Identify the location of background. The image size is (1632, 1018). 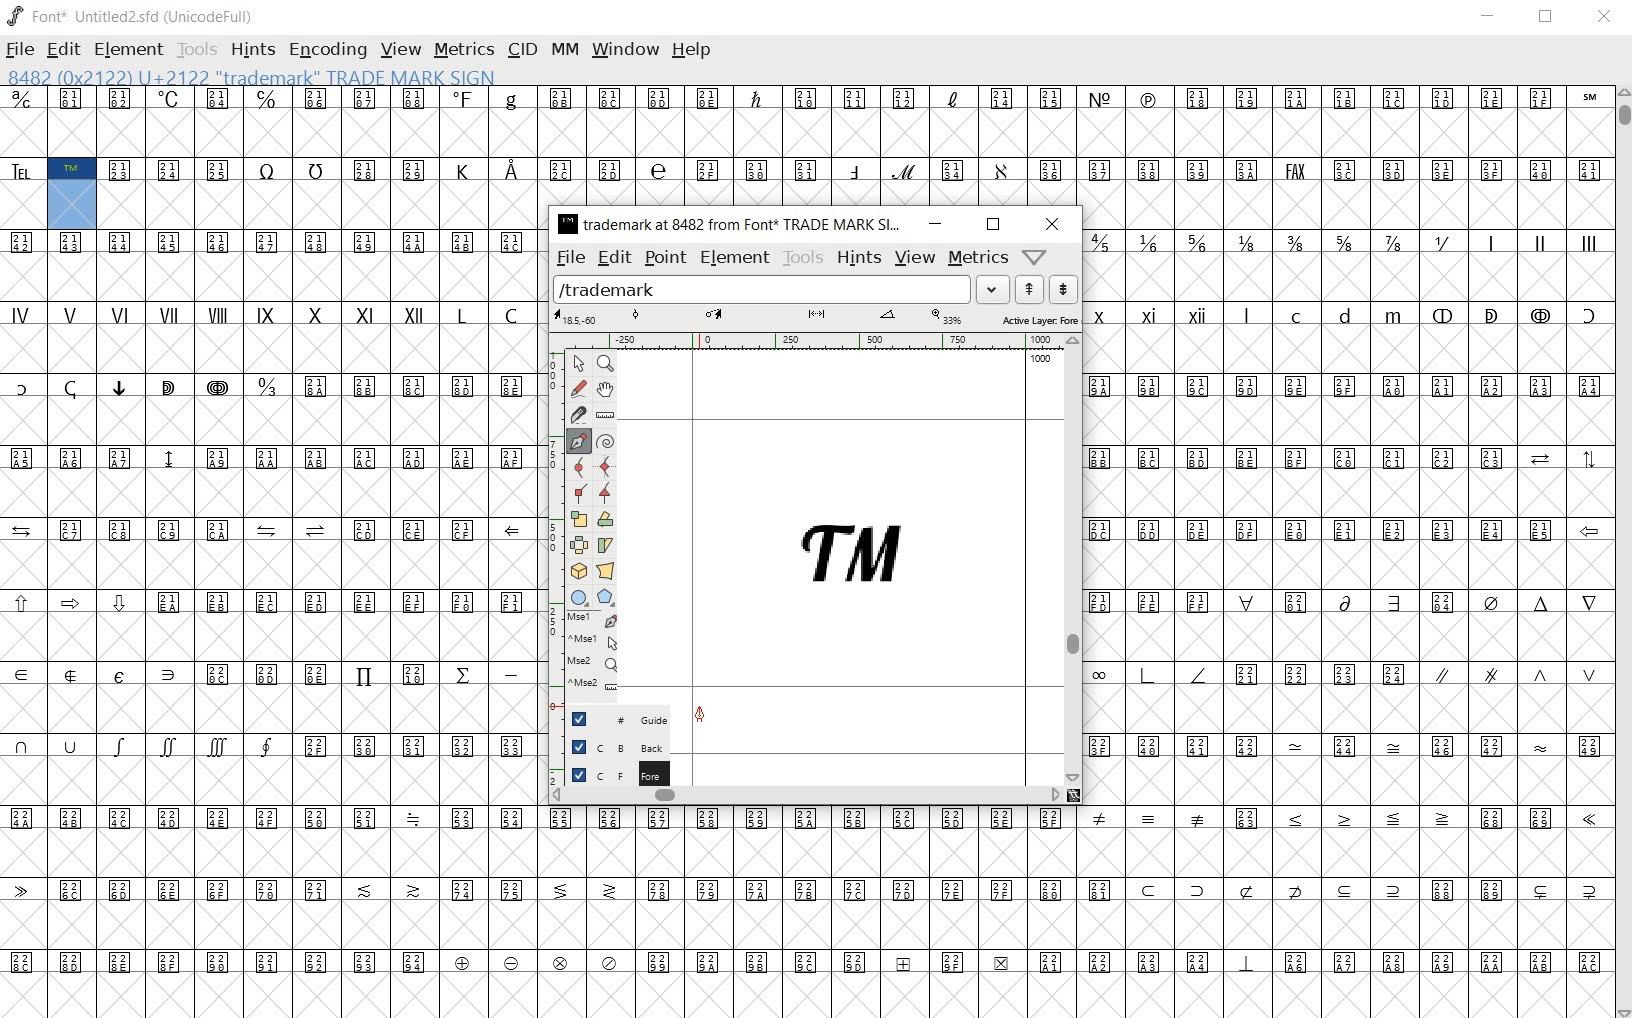
(611, 744).